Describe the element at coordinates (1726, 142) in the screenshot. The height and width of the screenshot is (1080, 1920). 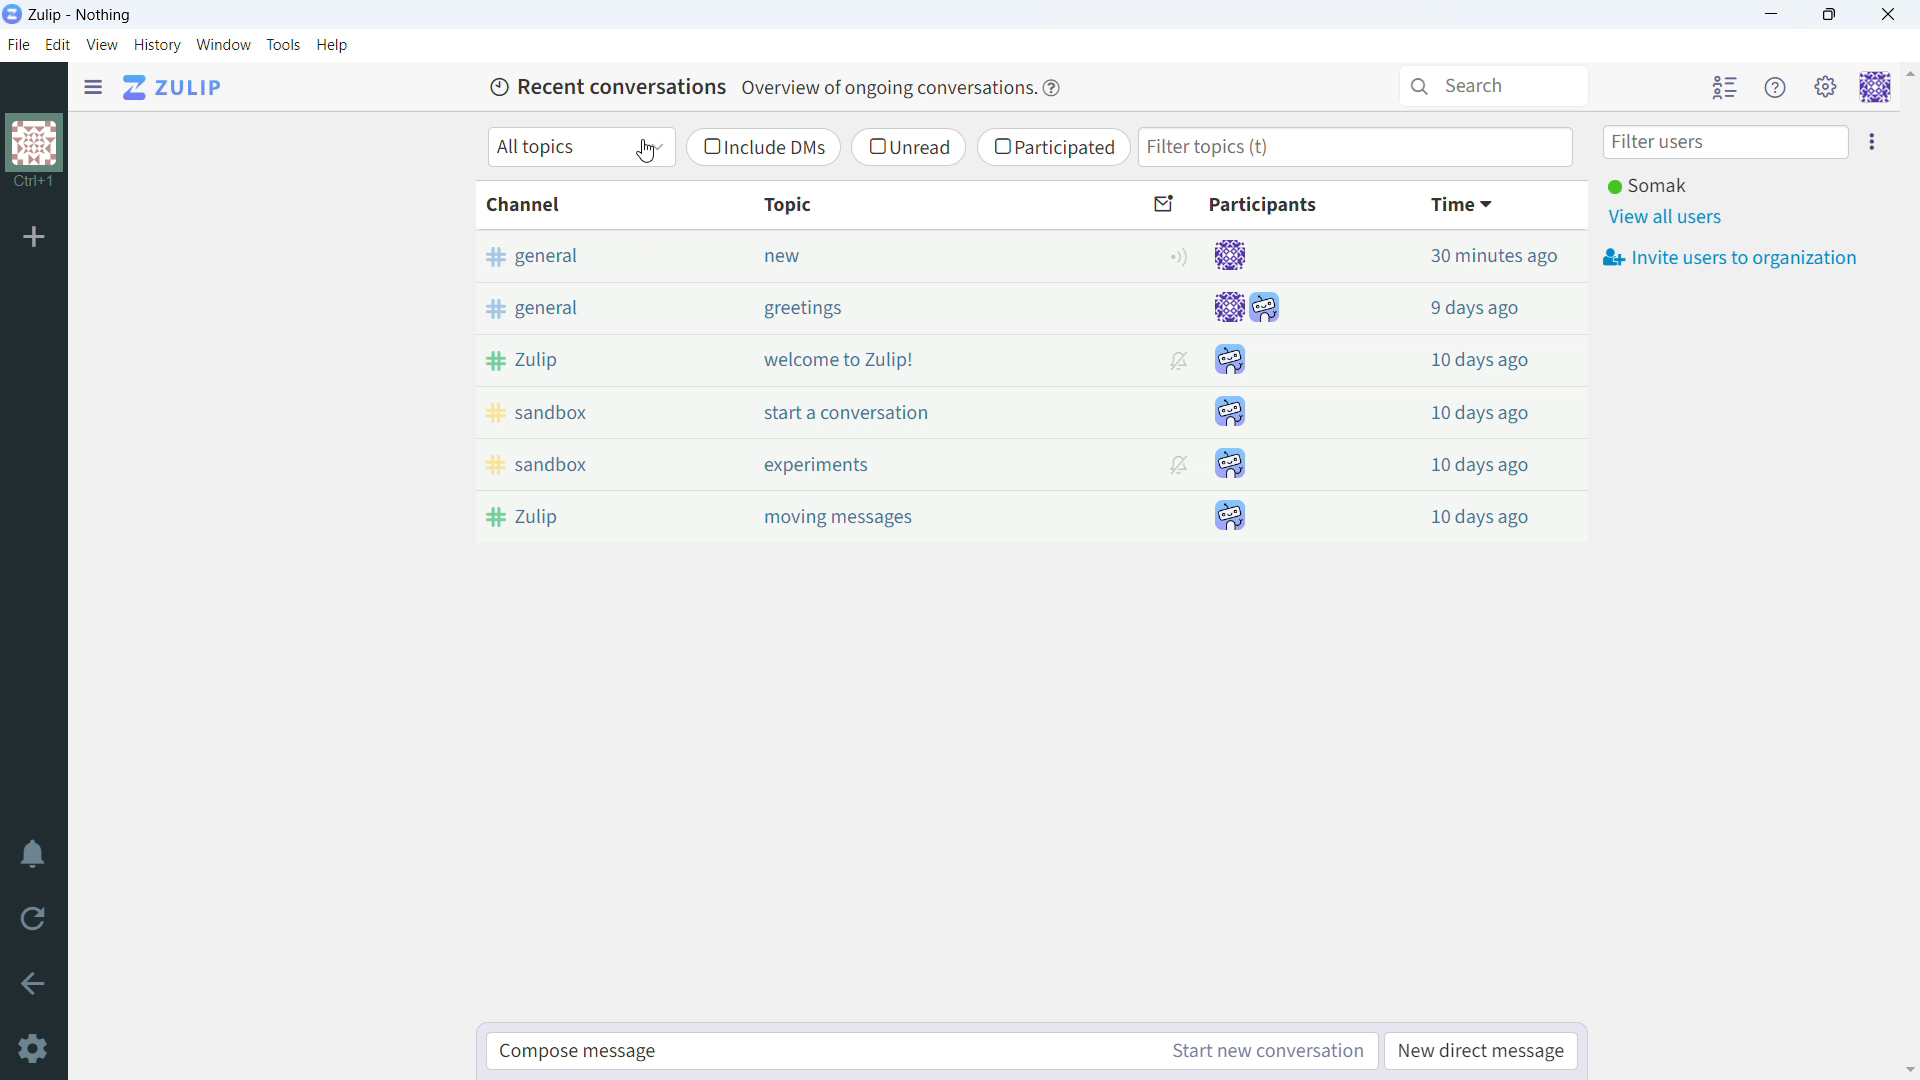
I see `filter user` at that location.